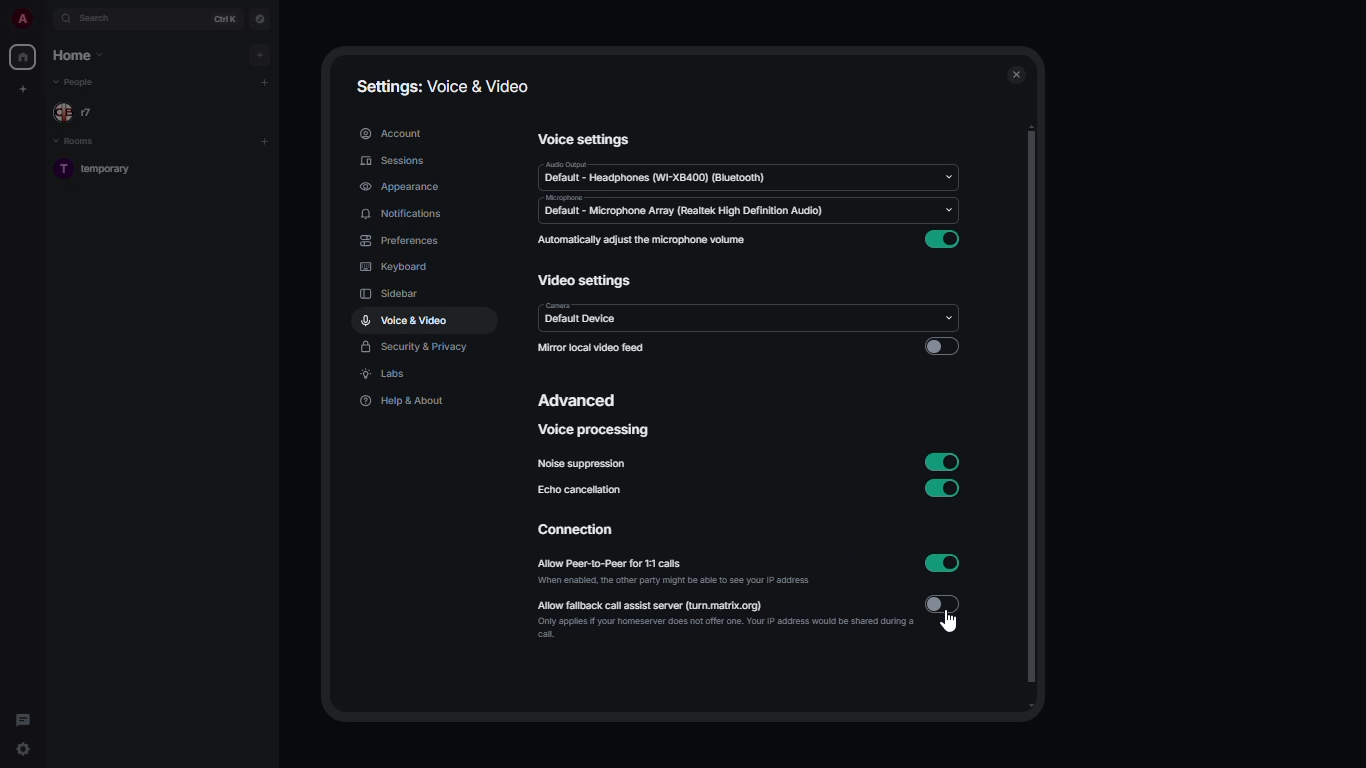  Describe the element at coordinates (947, 210) in the screenshot. I see `drop down` at that location.